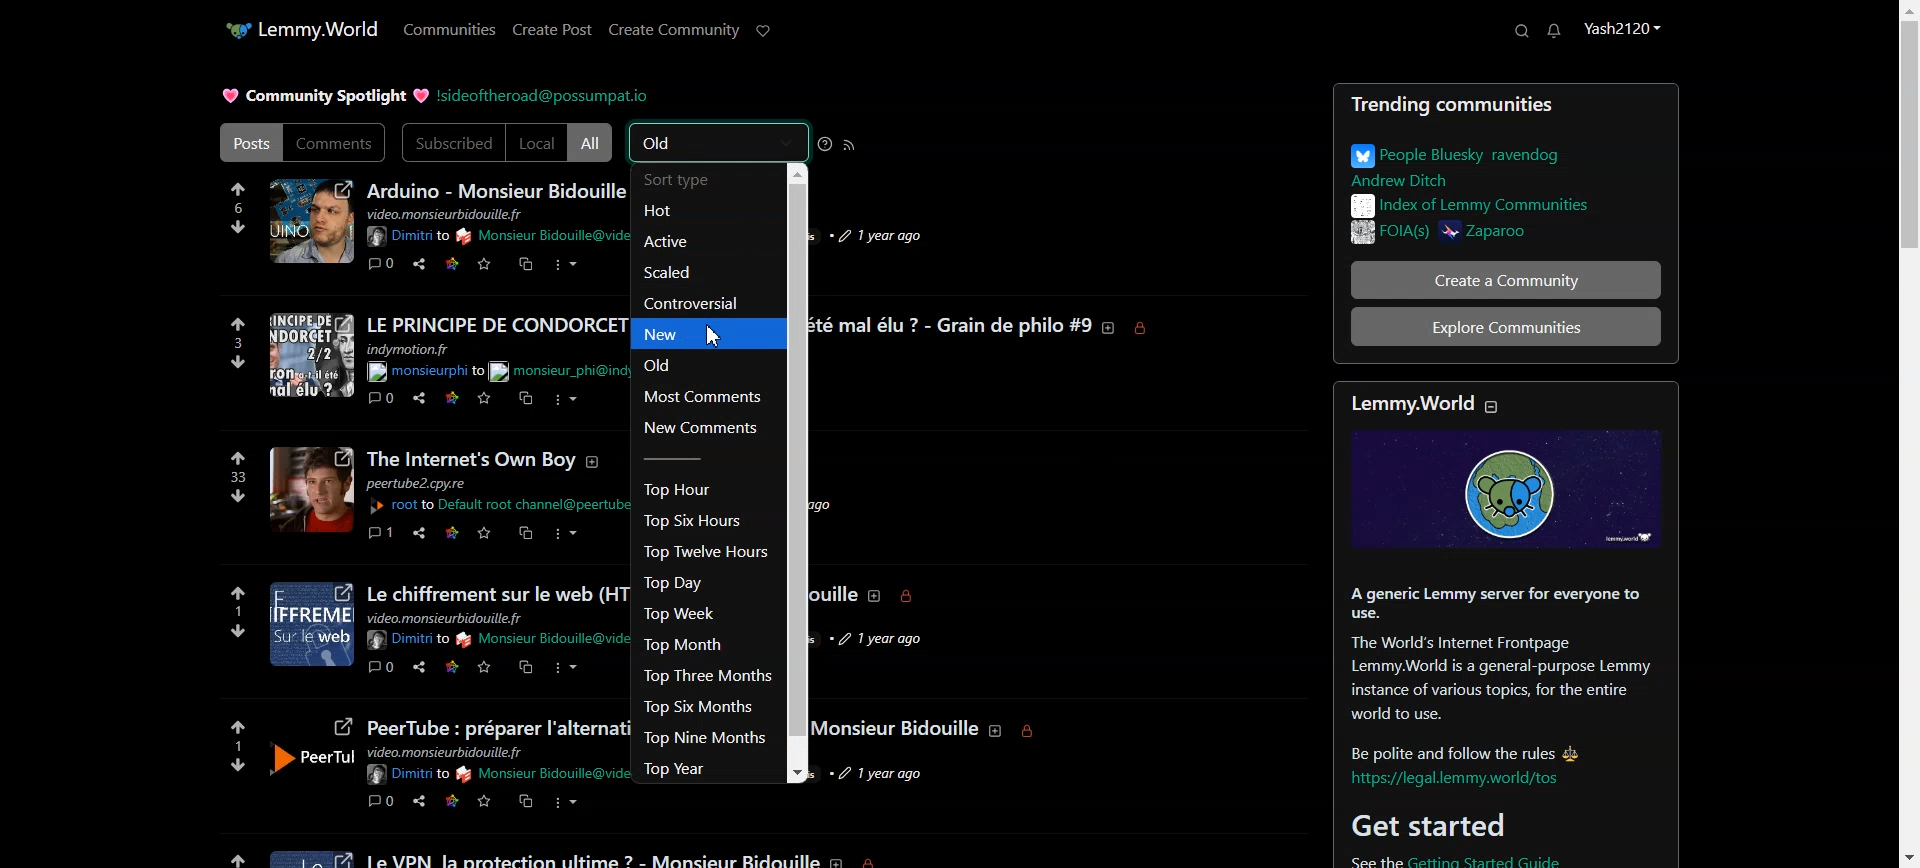  What do you see at coordinates (700, 708) in the screenshot?
I see `Top Six Month` at bounding box center [700, 708].